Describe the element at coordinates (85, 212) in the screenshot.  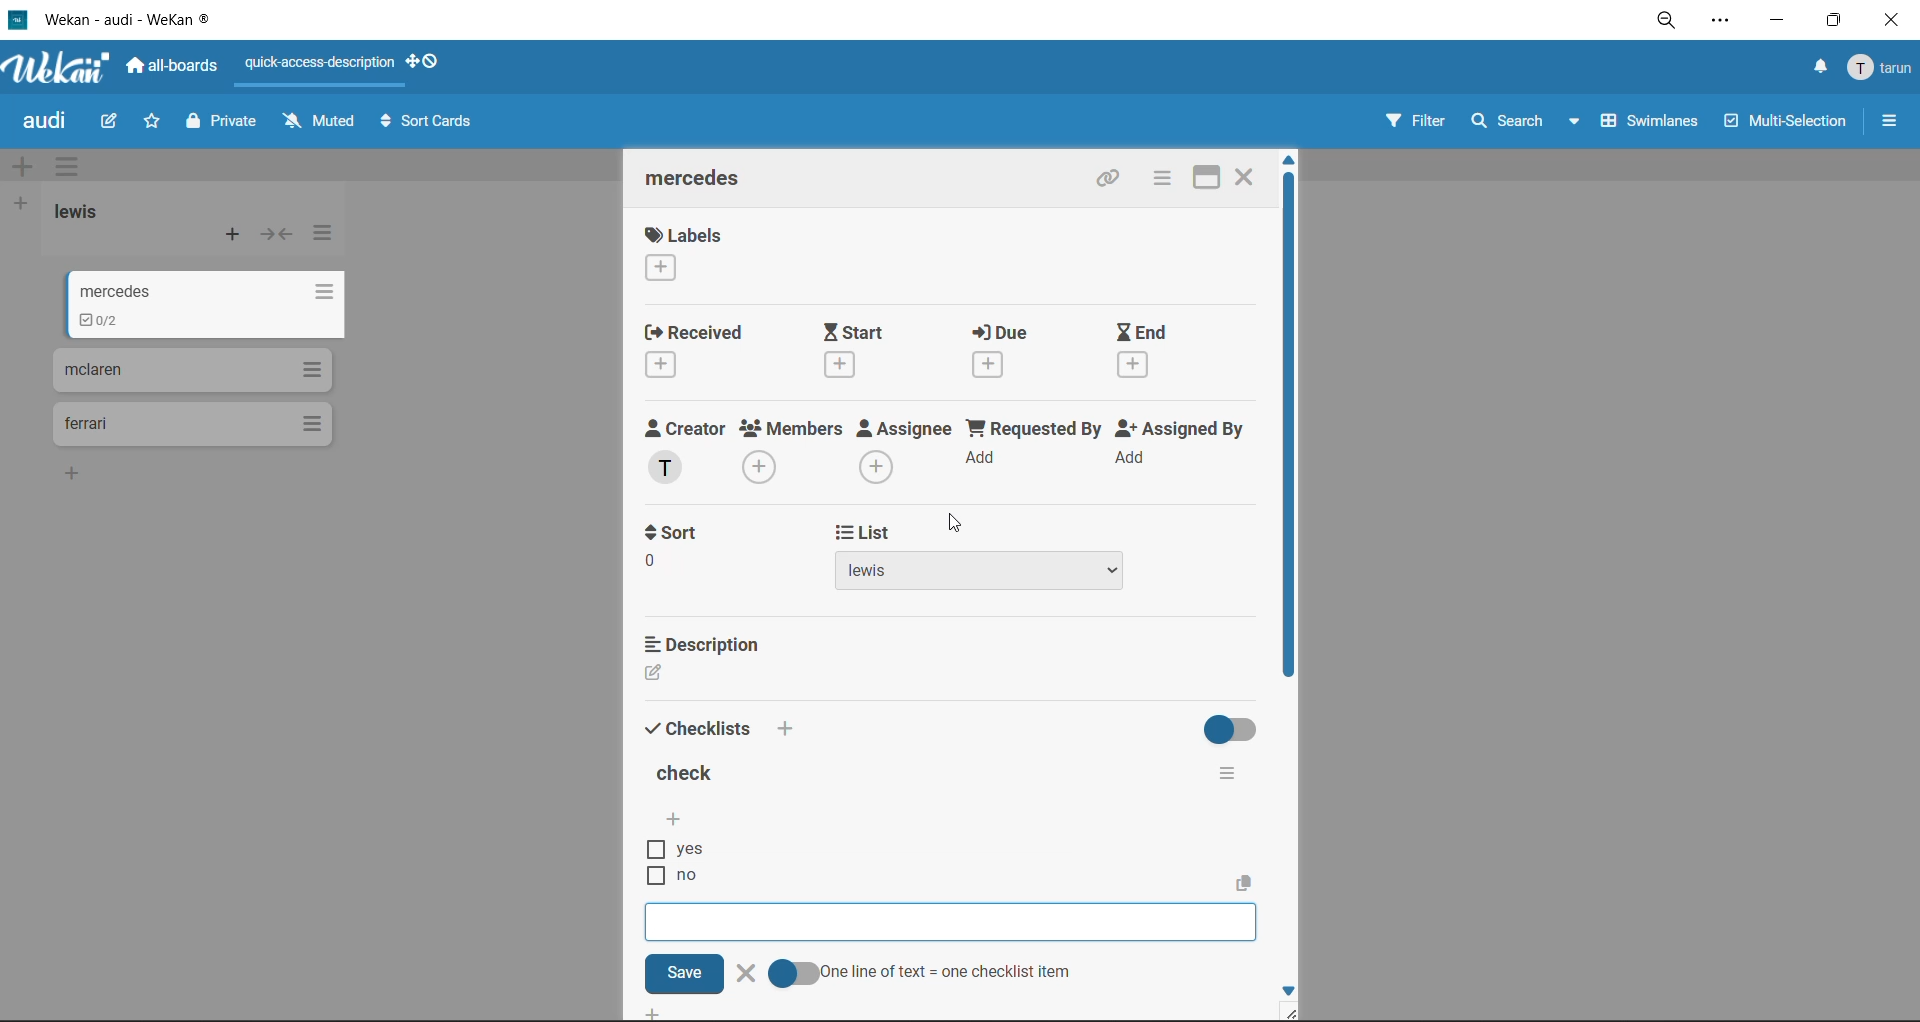
I see `list title` at that location.